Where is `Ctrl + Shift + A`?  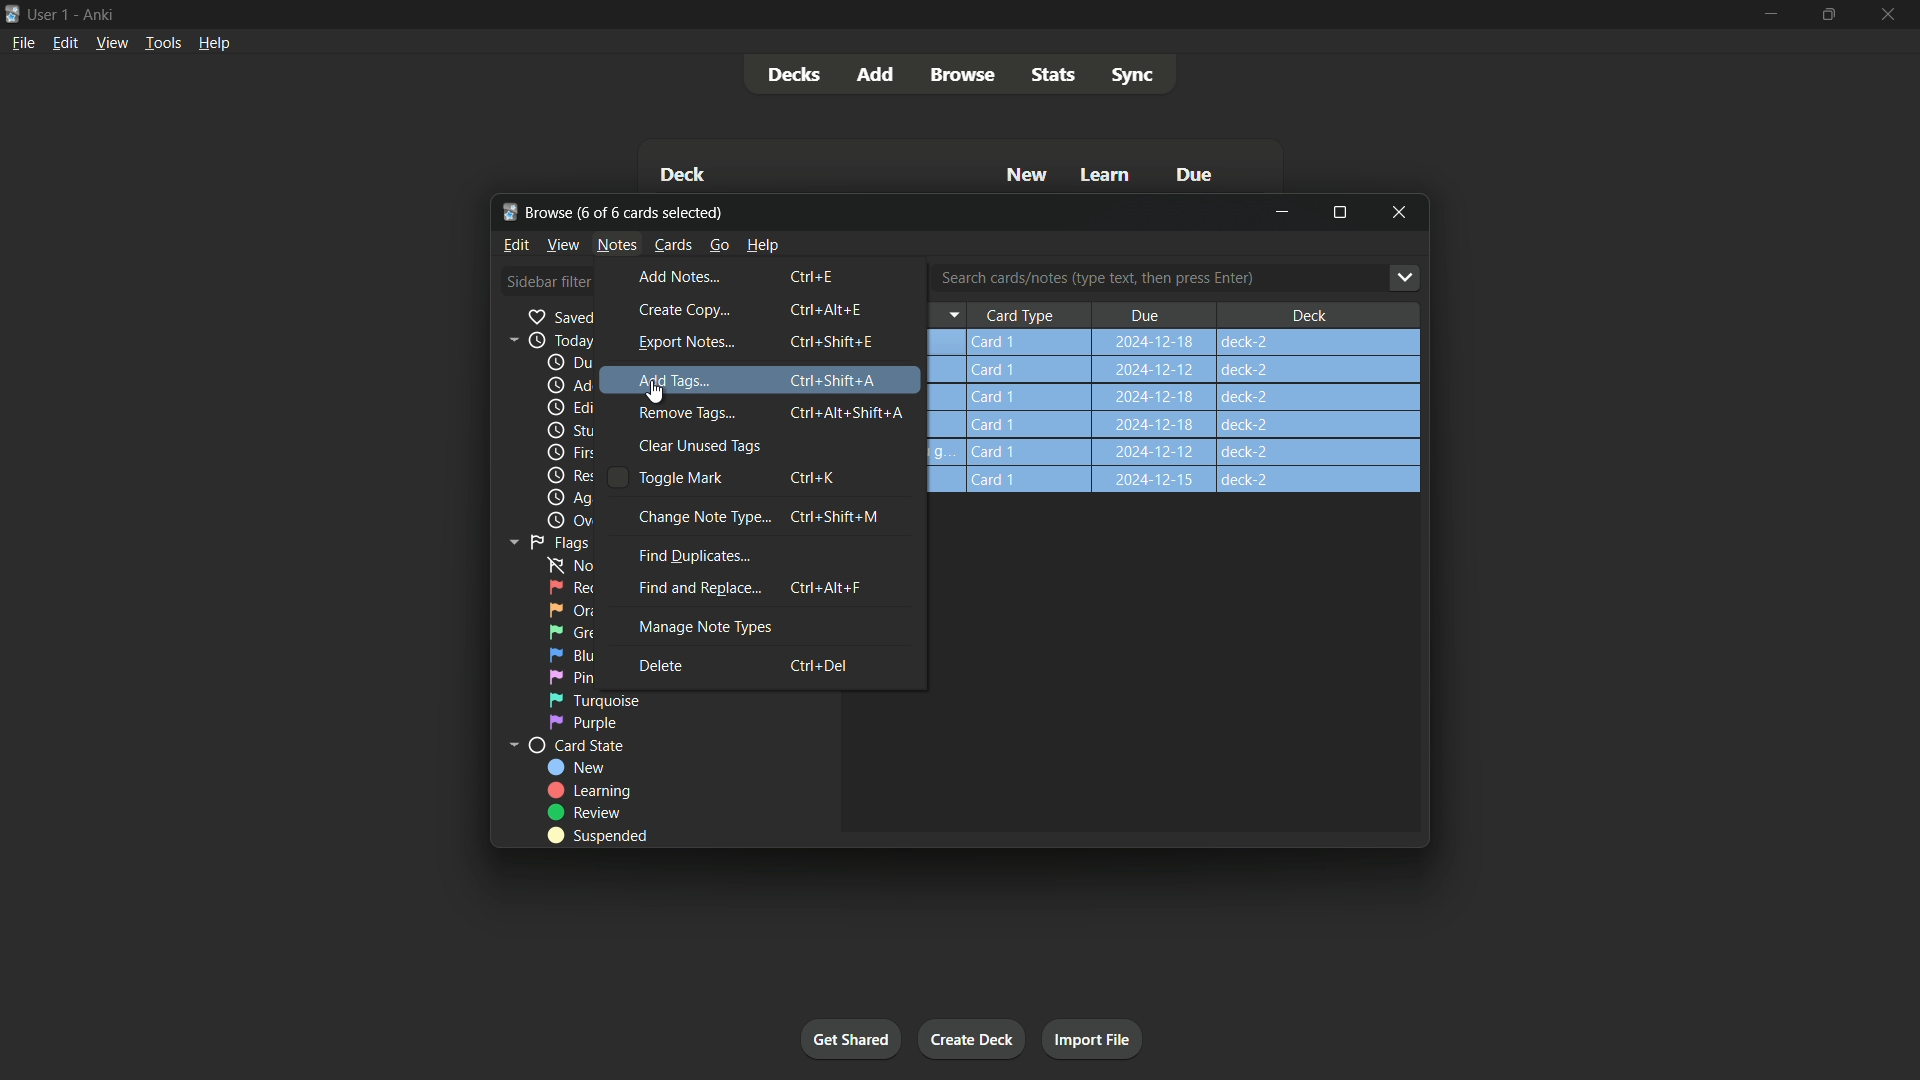 Ctrl + Shift + A is located at coordinates (830, 380).